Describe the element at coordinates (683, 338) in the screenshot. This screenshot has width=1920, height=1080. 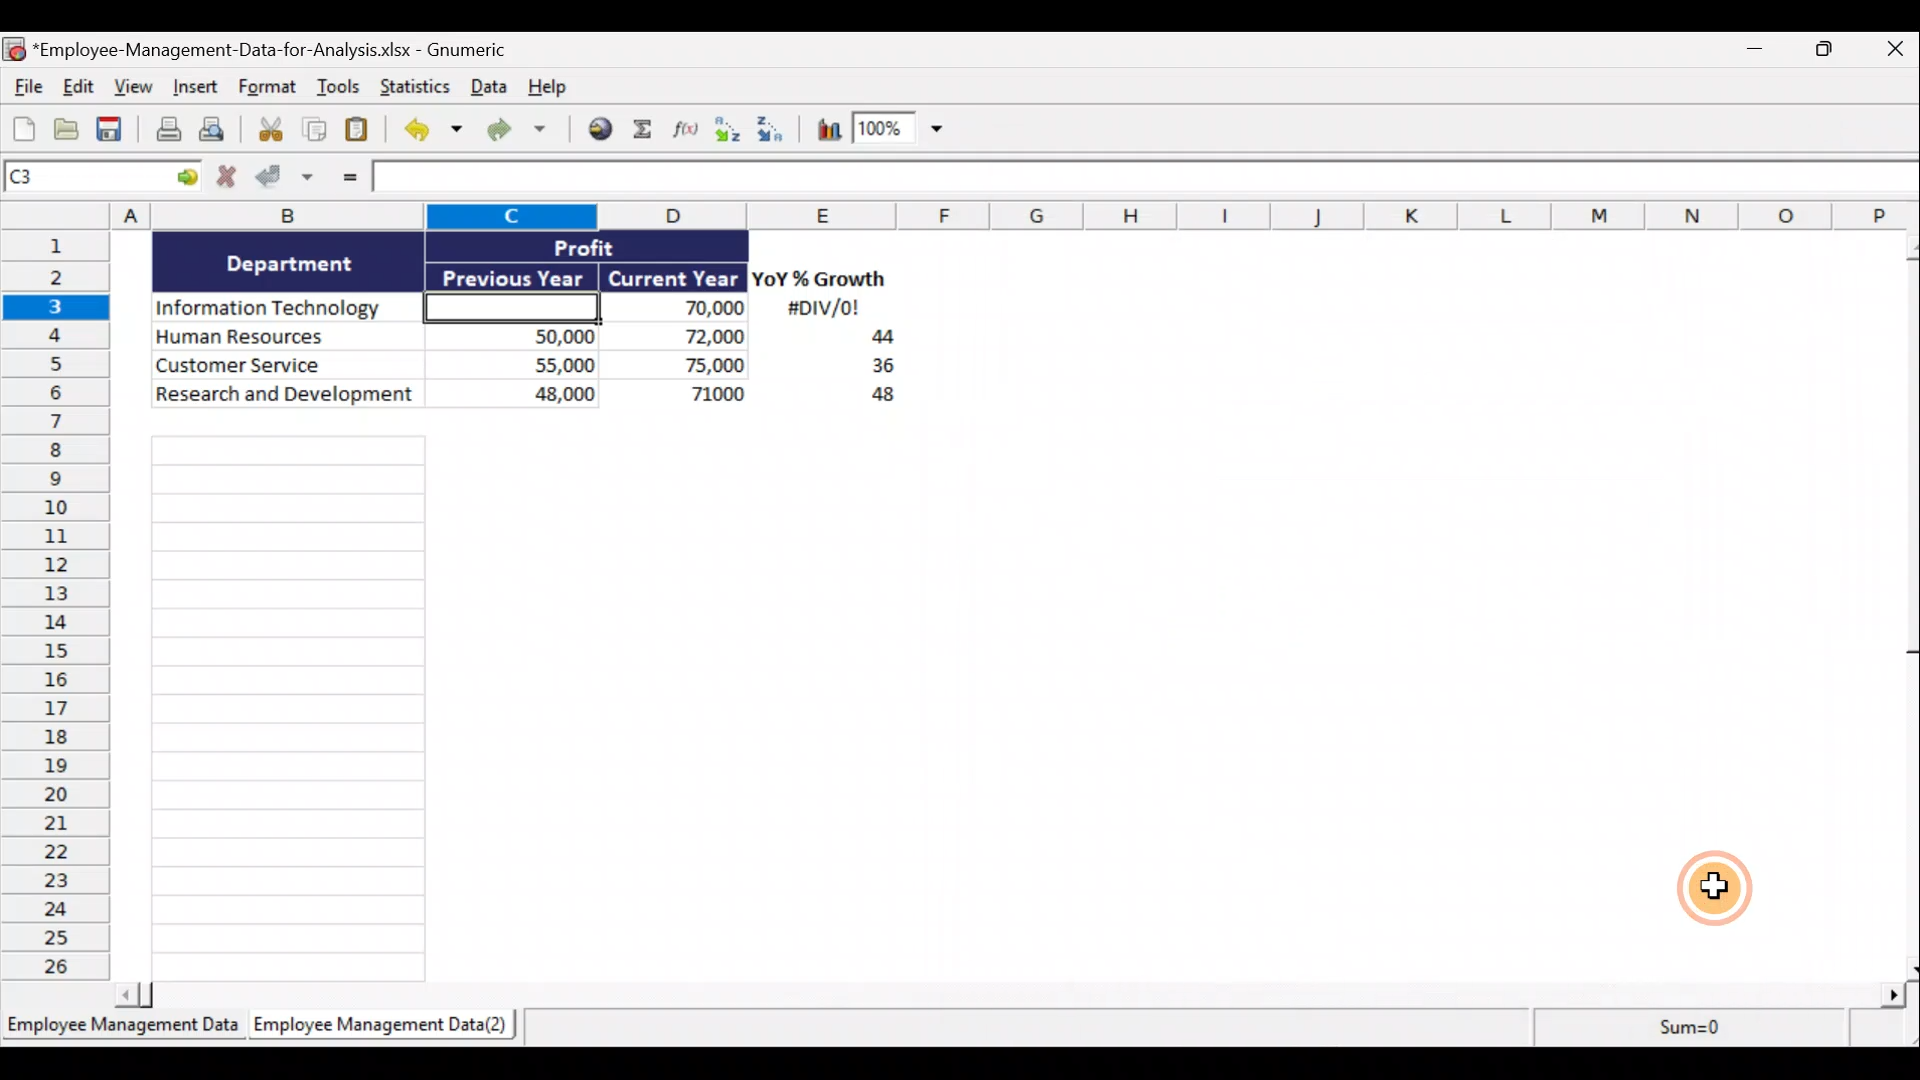
I see `72,000` at that location.